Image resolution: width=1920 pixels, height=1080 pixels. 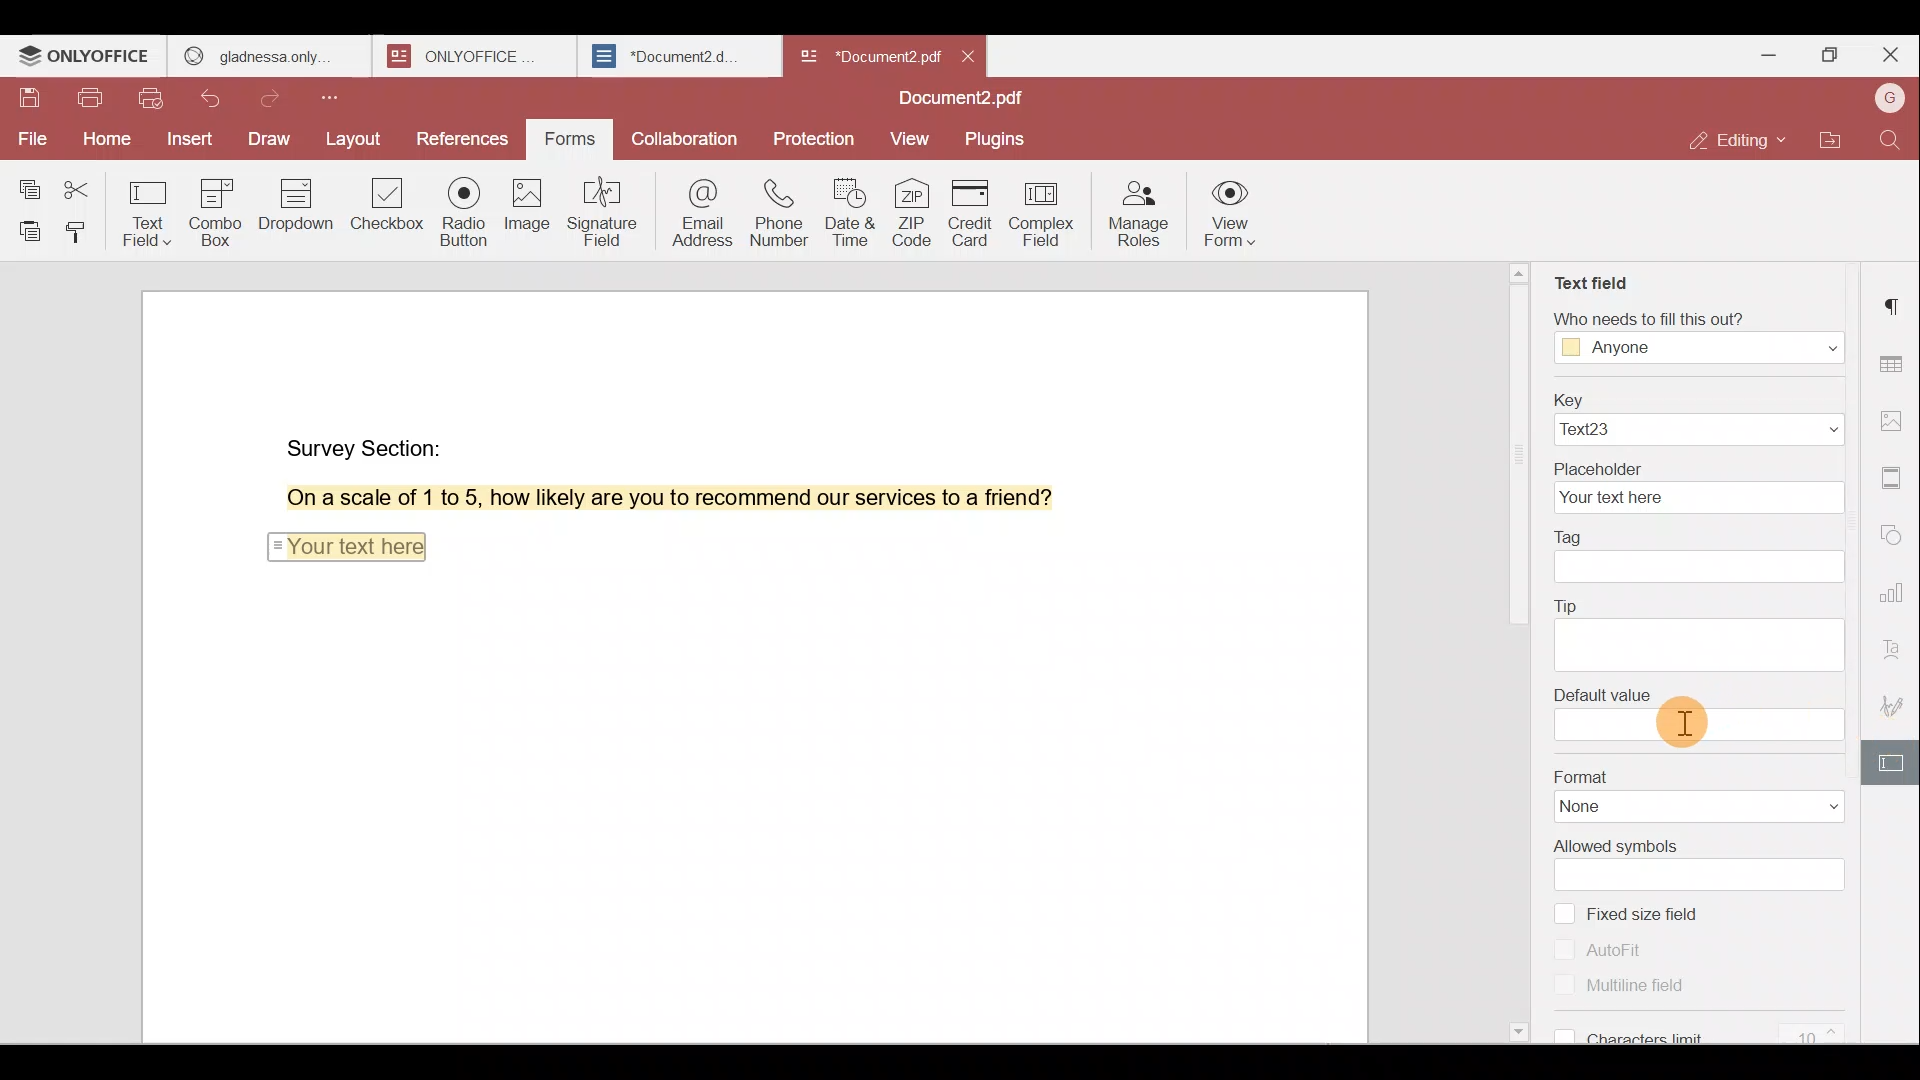 What do you see at coordinates (353, 140) in the screenshot?
I see `Layout` at bounding box center [353, 140].